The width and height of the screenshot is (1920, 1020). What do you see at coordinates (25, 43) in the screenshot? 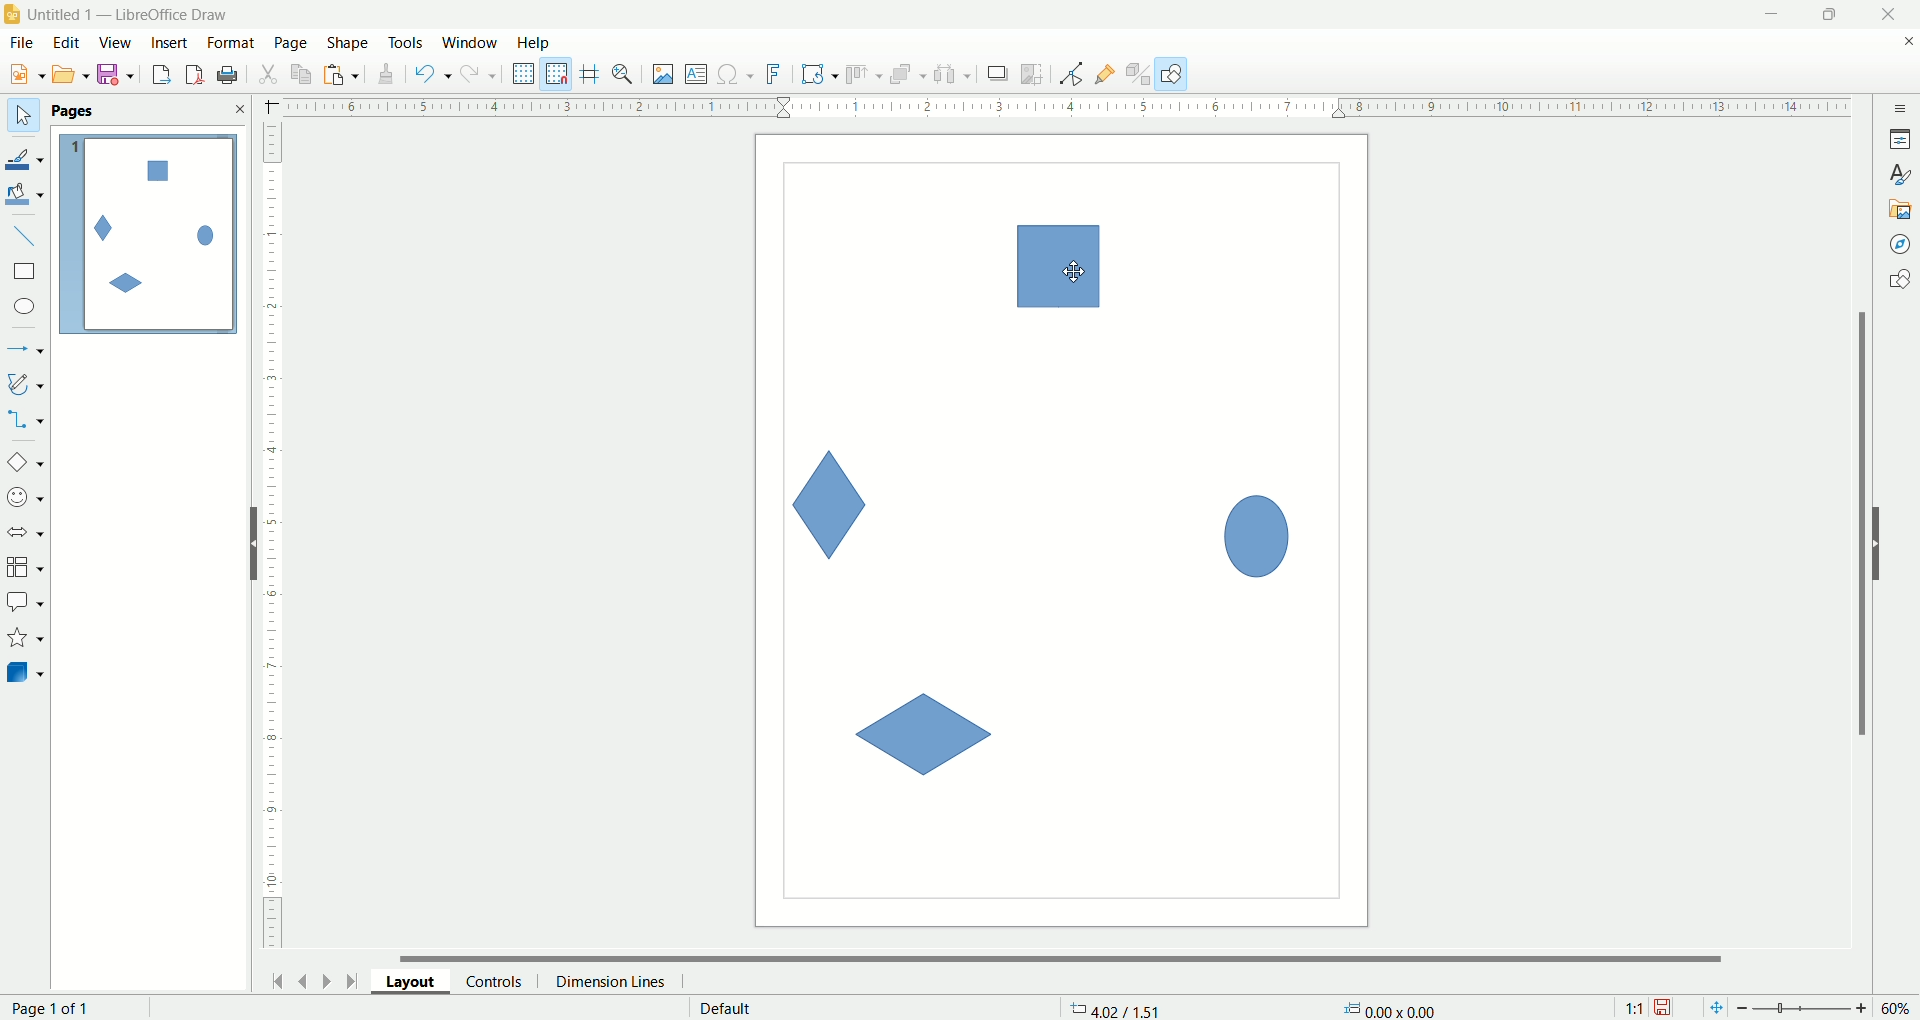
I see `file` at bounding box center [25, 43].